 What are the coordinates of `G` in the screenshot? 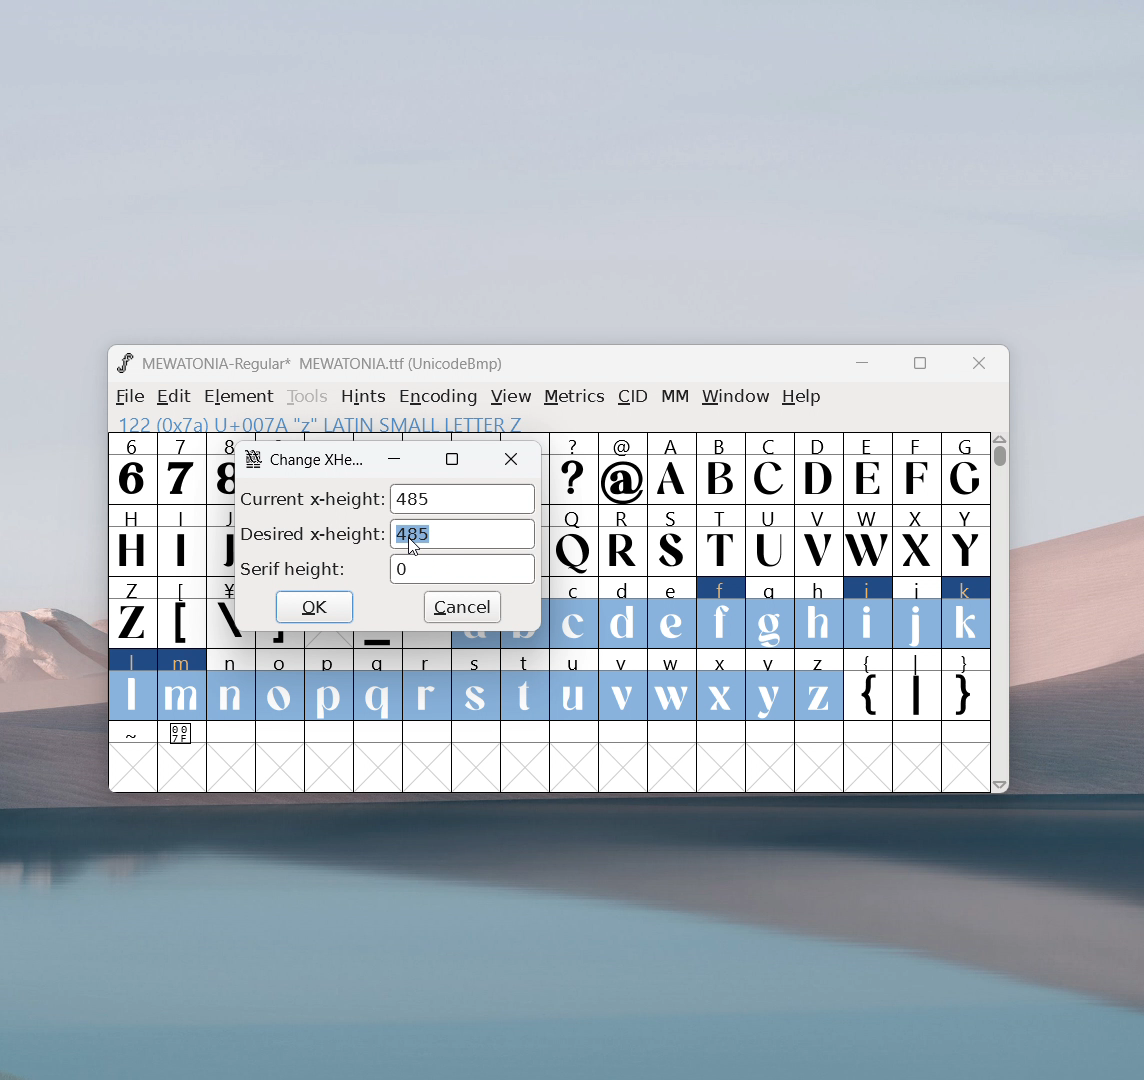 It's located at (965, 468).